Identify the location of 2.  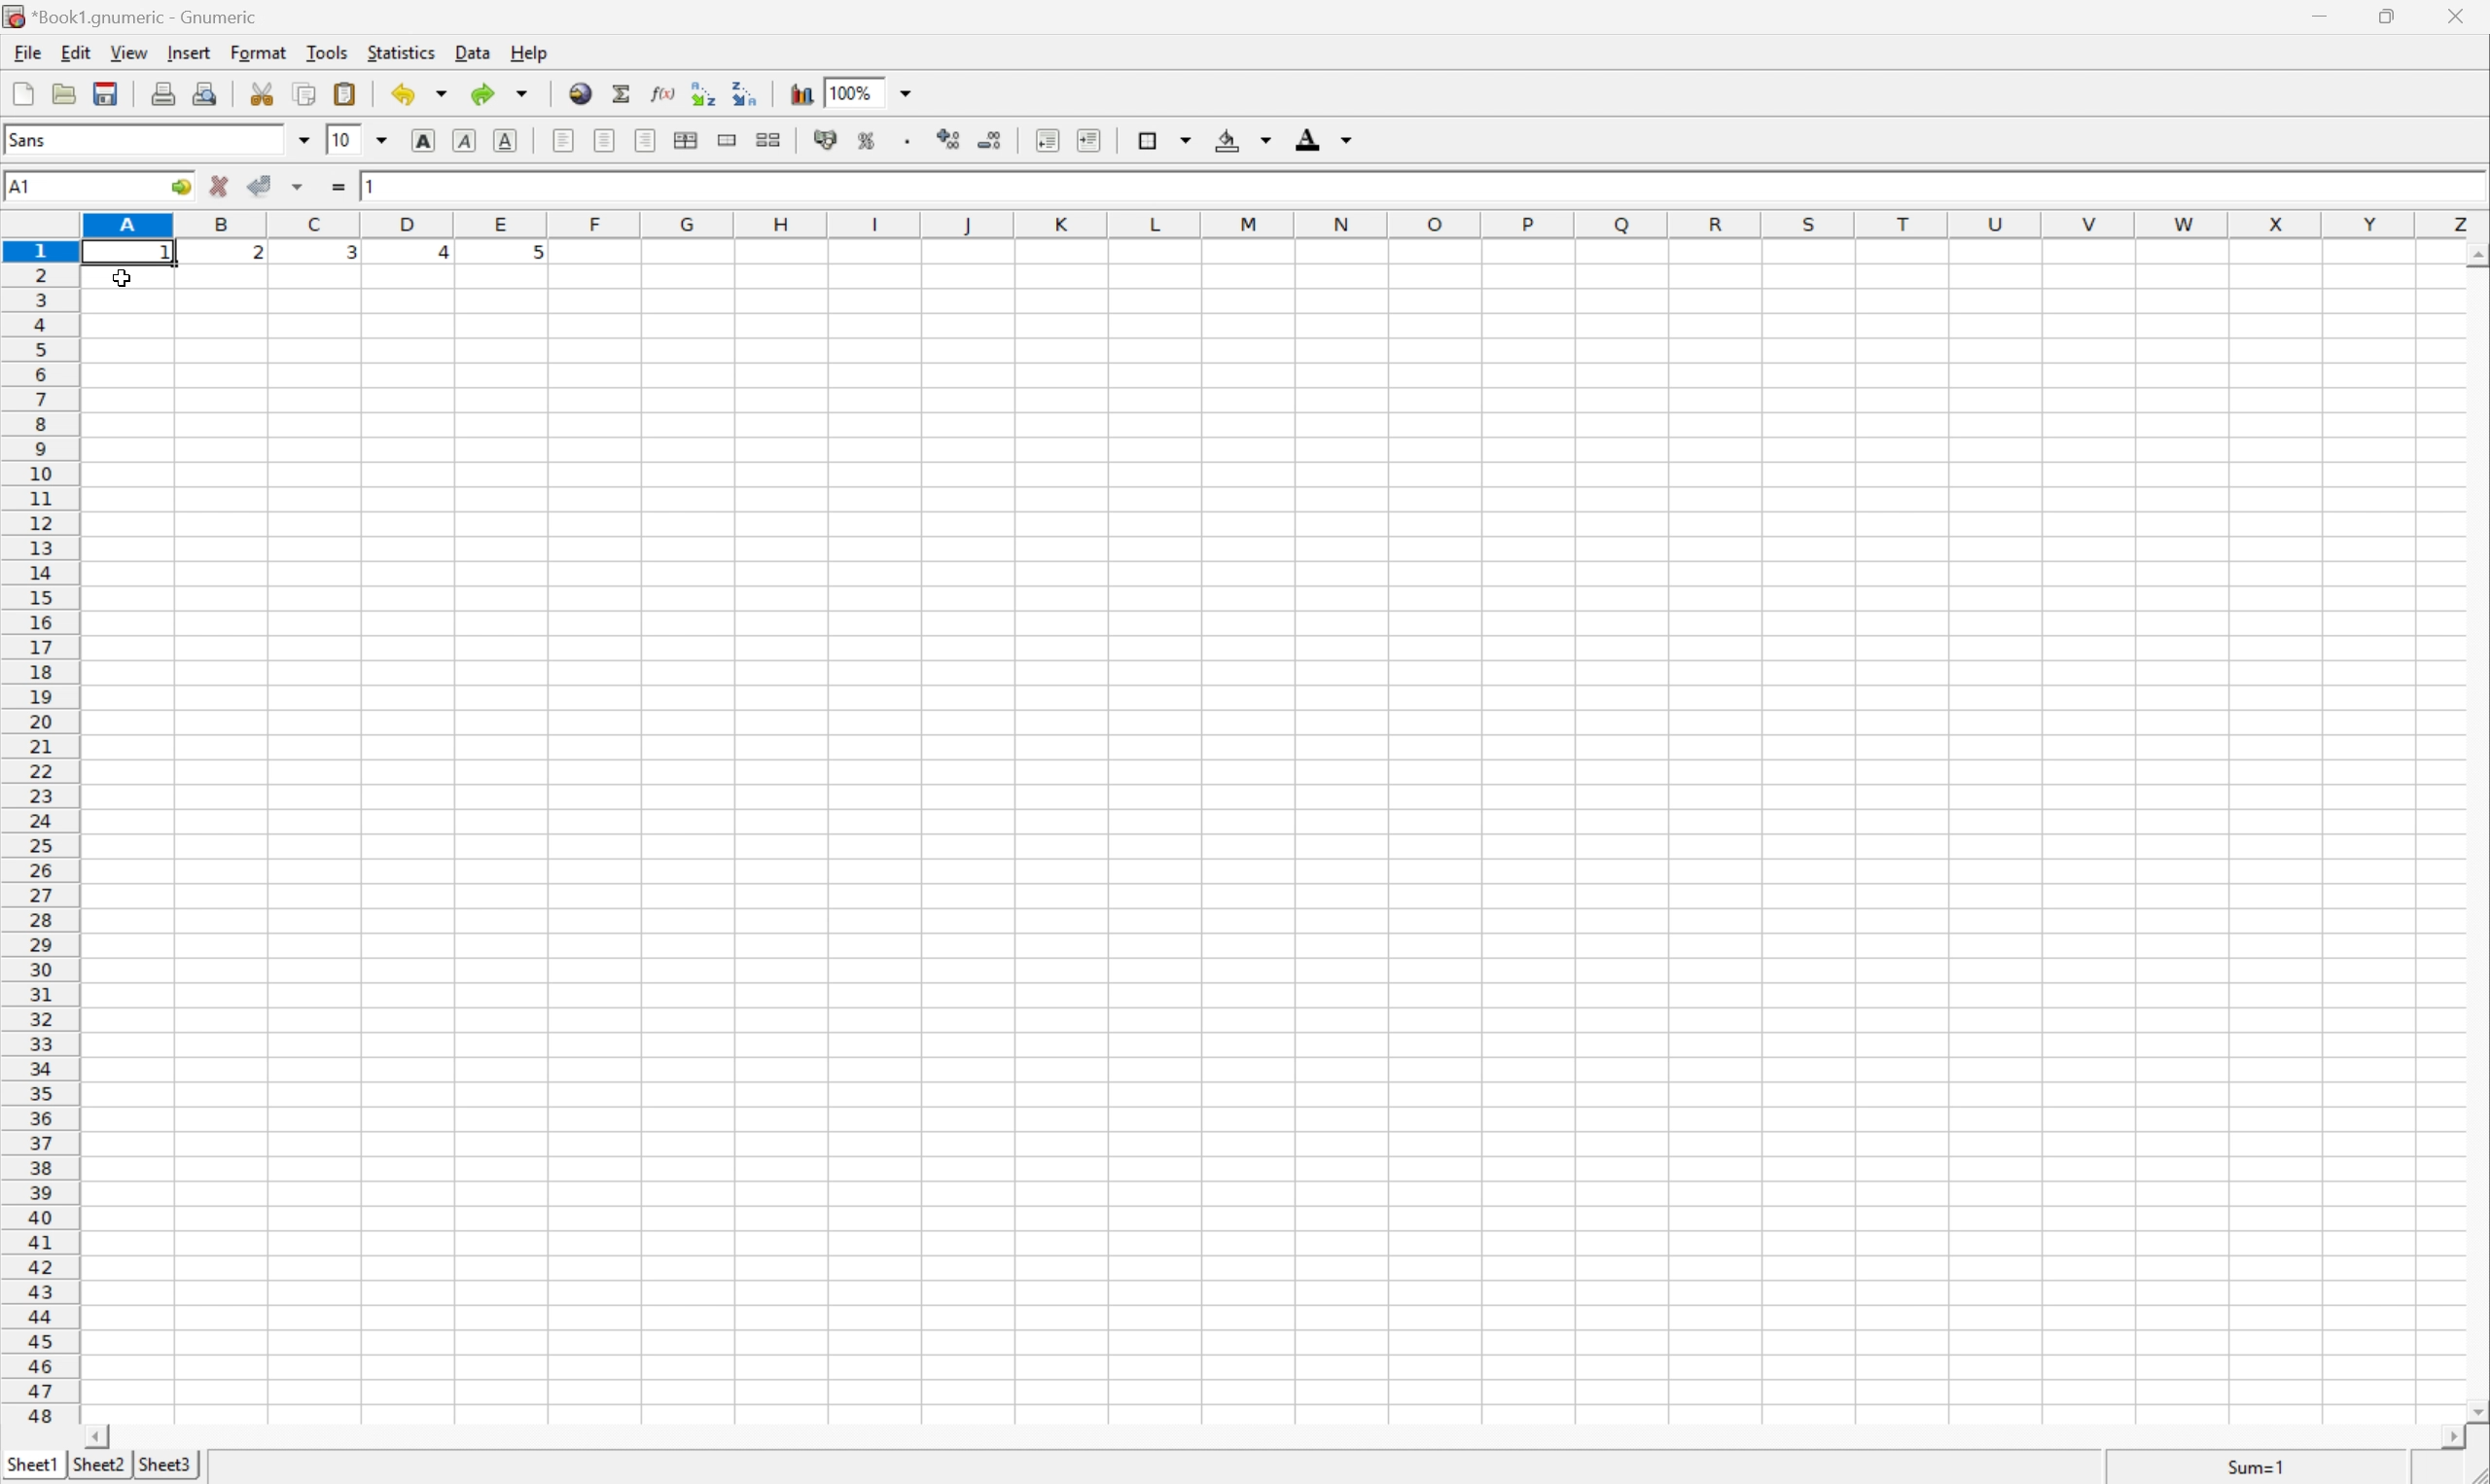
(257, 257).